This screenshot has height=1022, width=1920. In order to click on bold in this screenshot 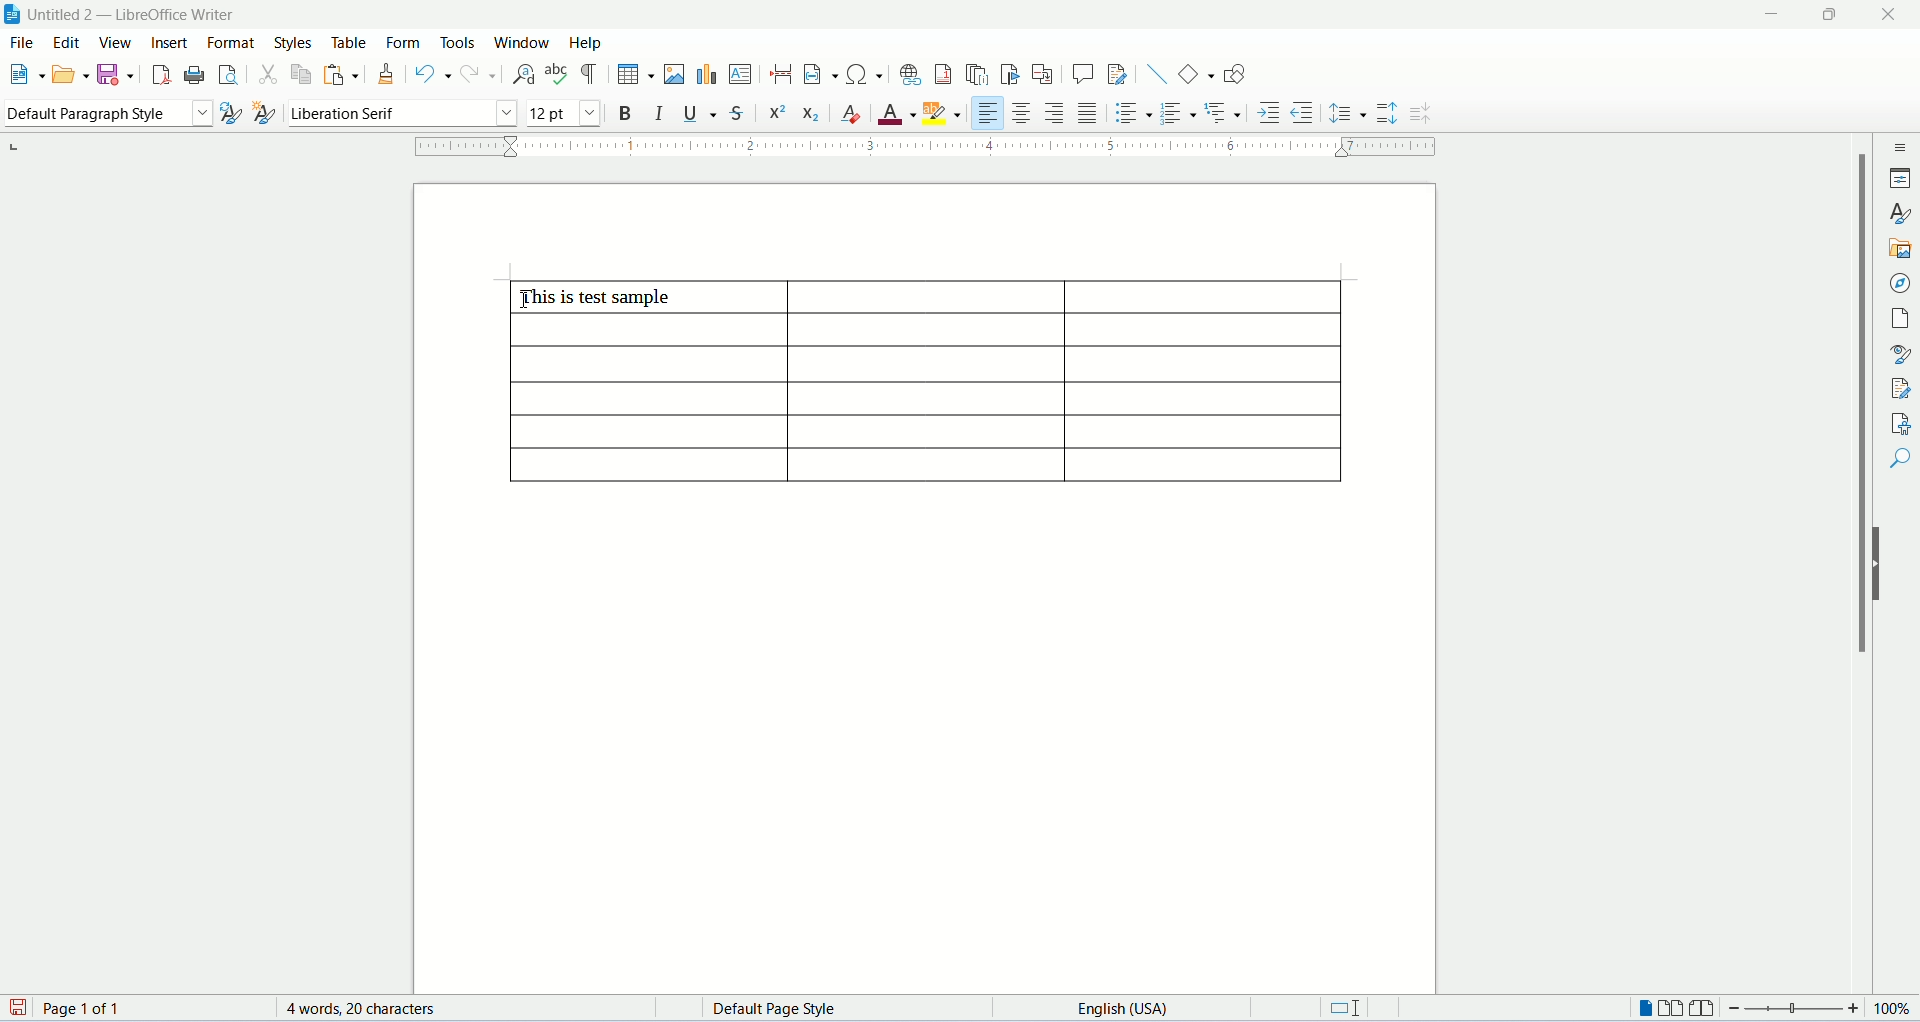, I will do `click(629, 114)`.